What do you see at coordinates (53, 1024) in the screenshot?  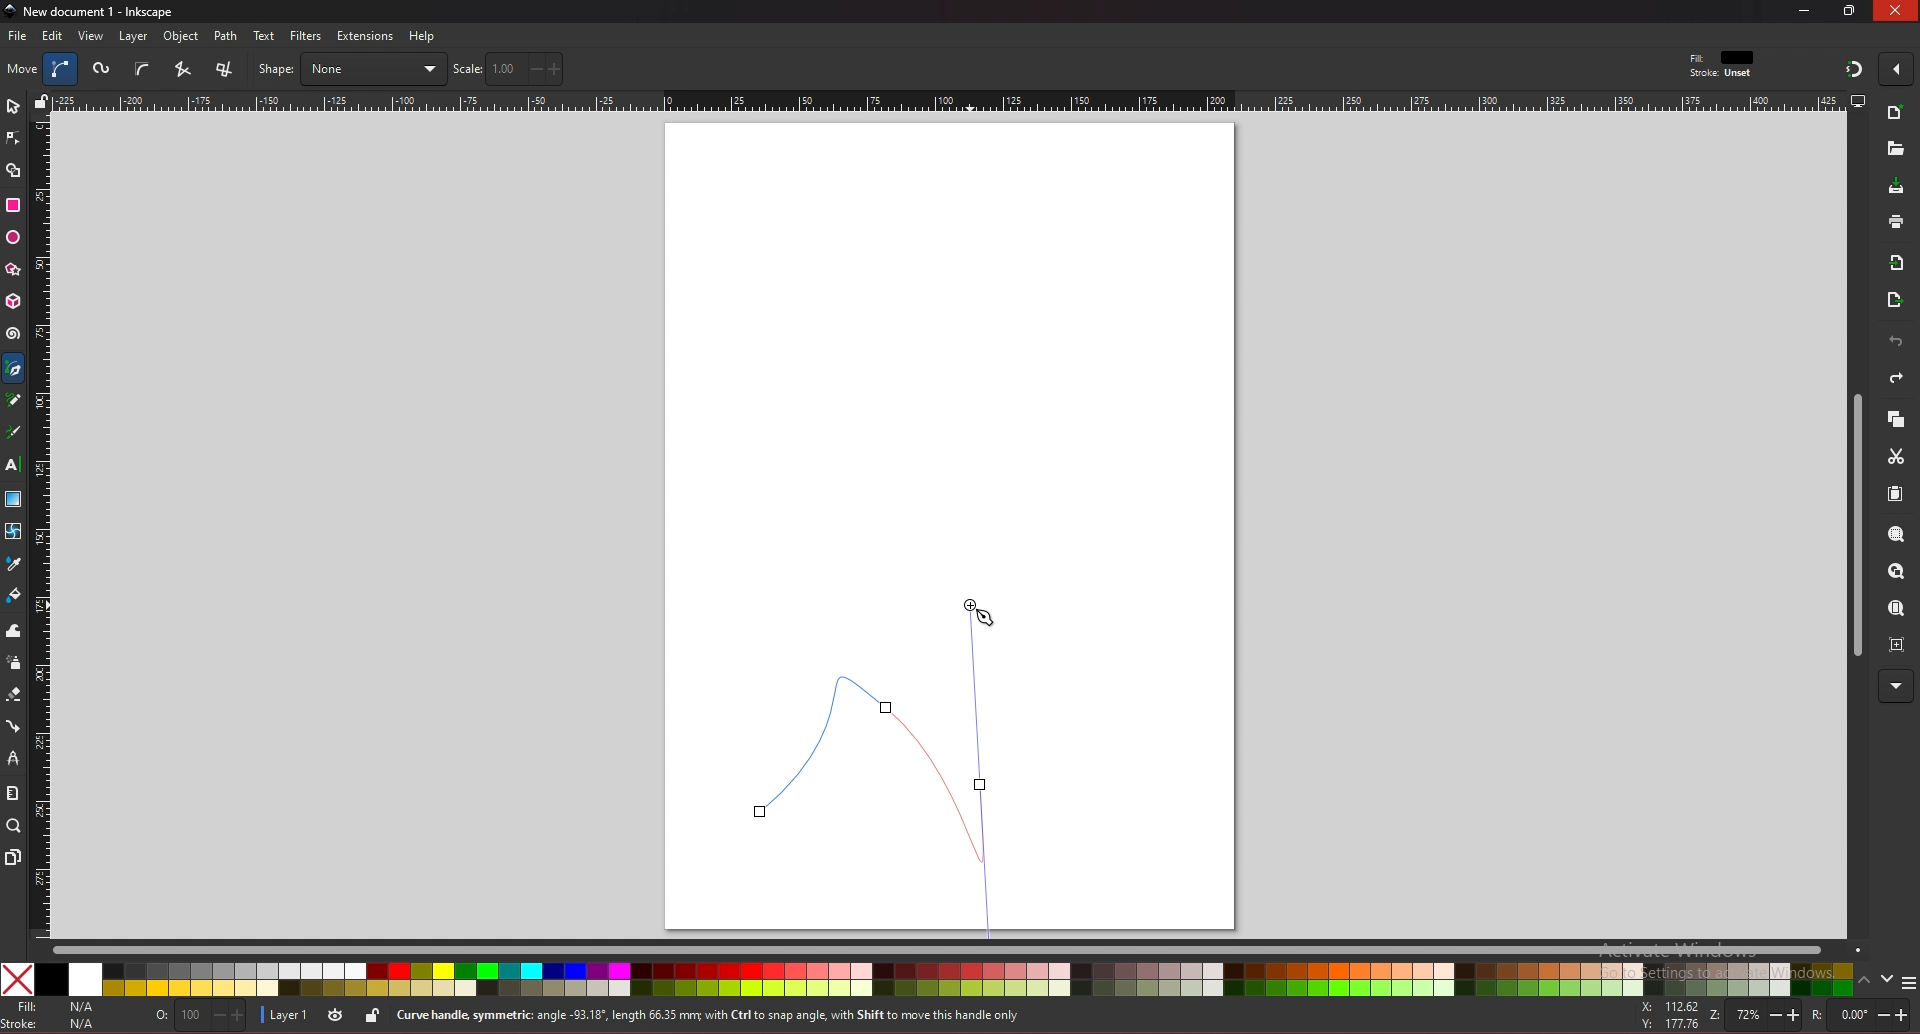 I see `stroke` at bounding box center [53, 1024].